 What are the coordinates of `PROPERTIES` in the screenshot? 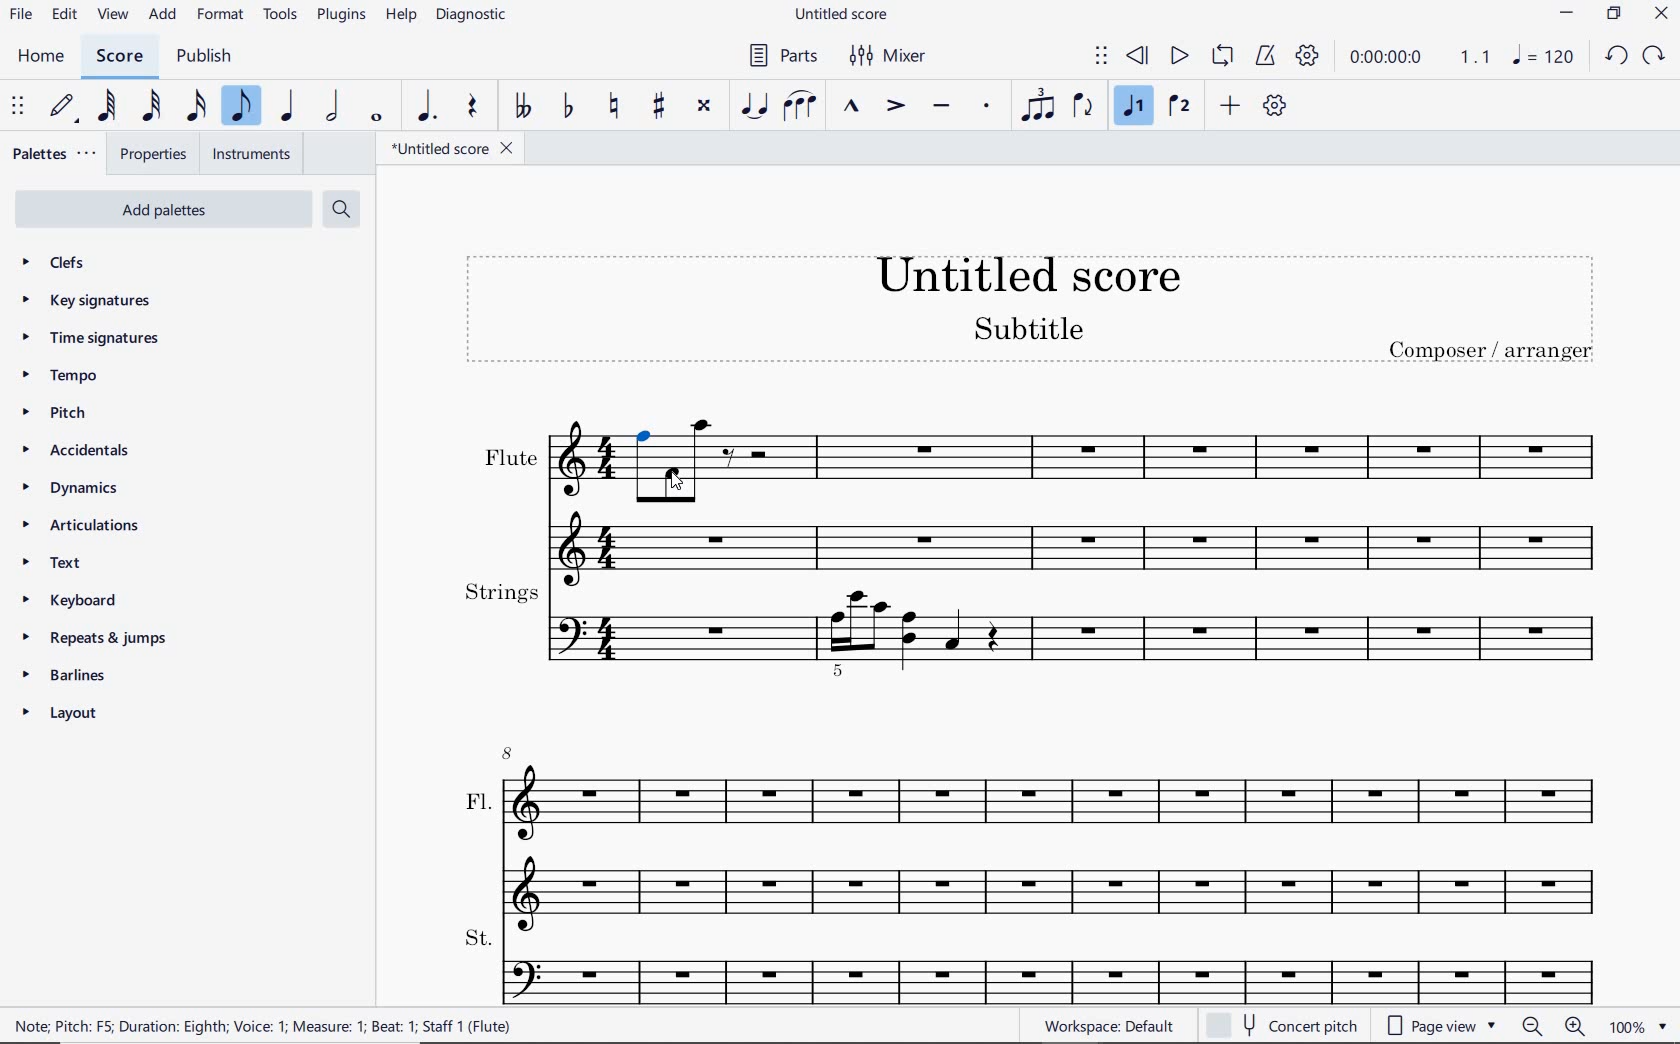 It's located at (157, 152).